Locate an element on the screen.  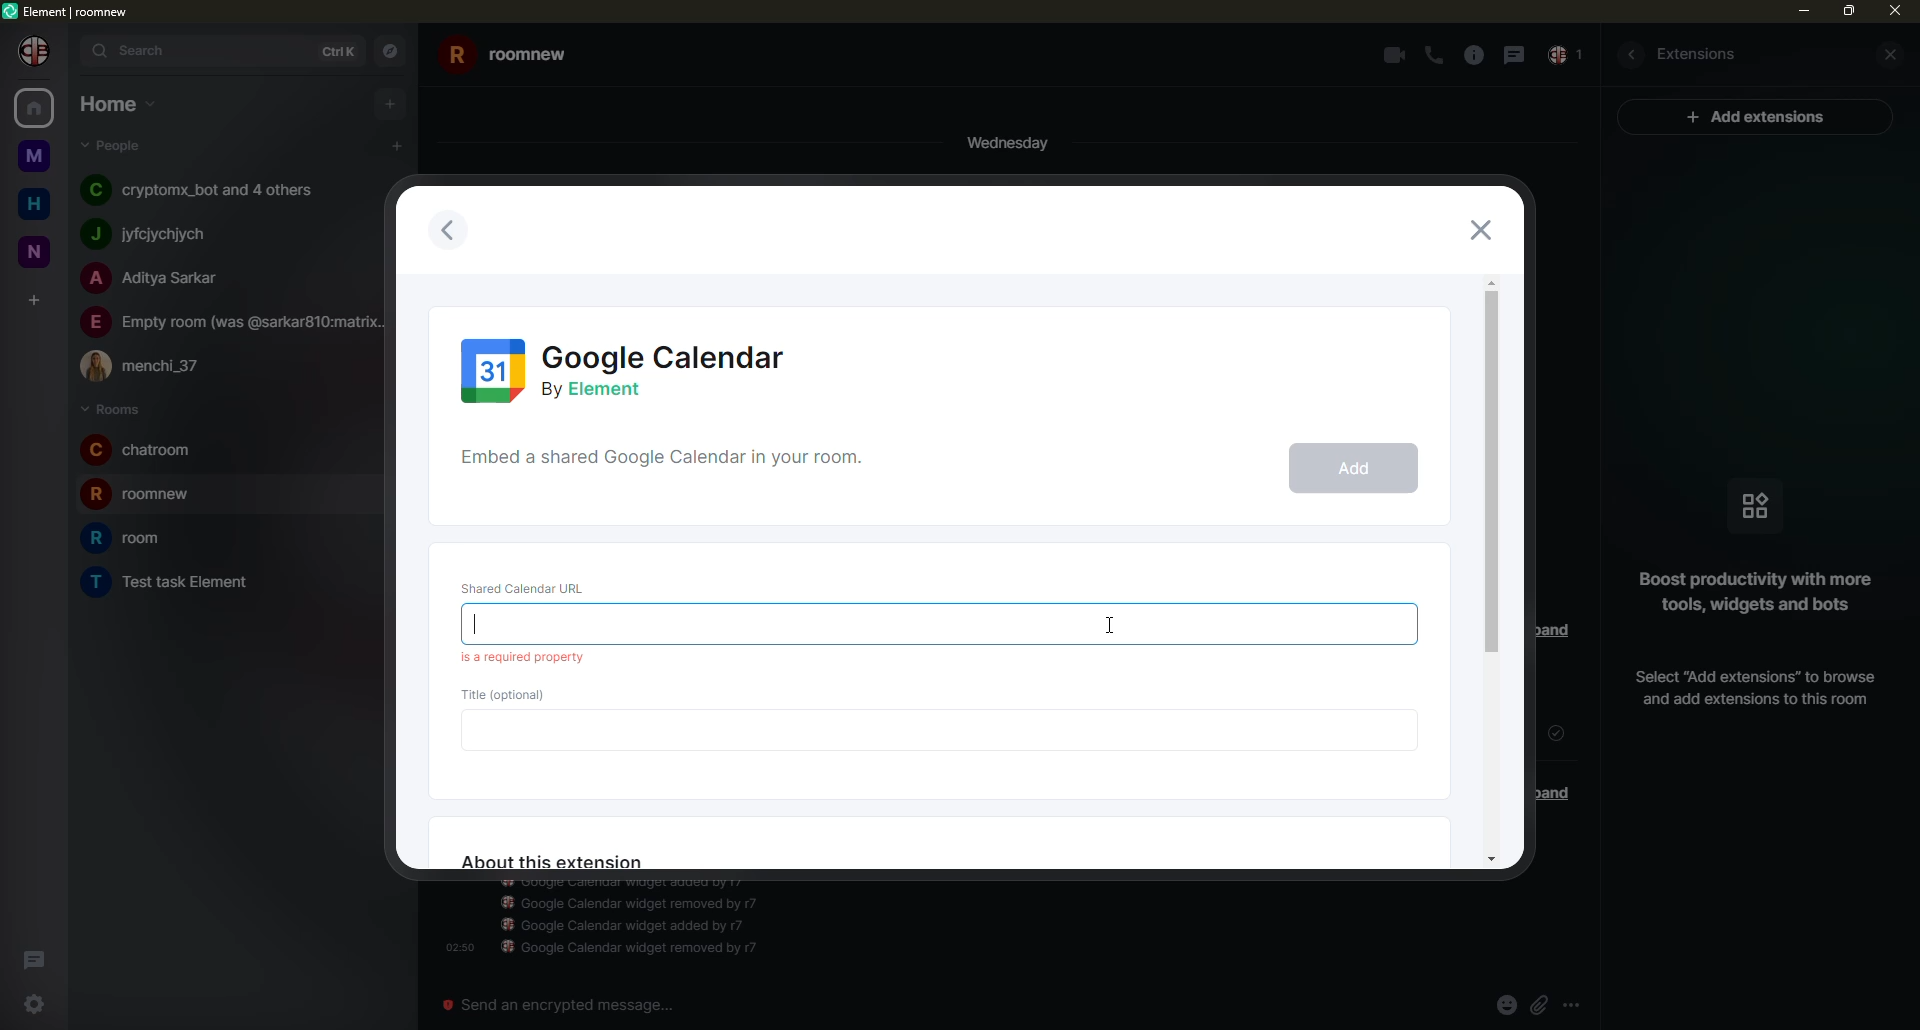
room is located at coordinates (174, 581).